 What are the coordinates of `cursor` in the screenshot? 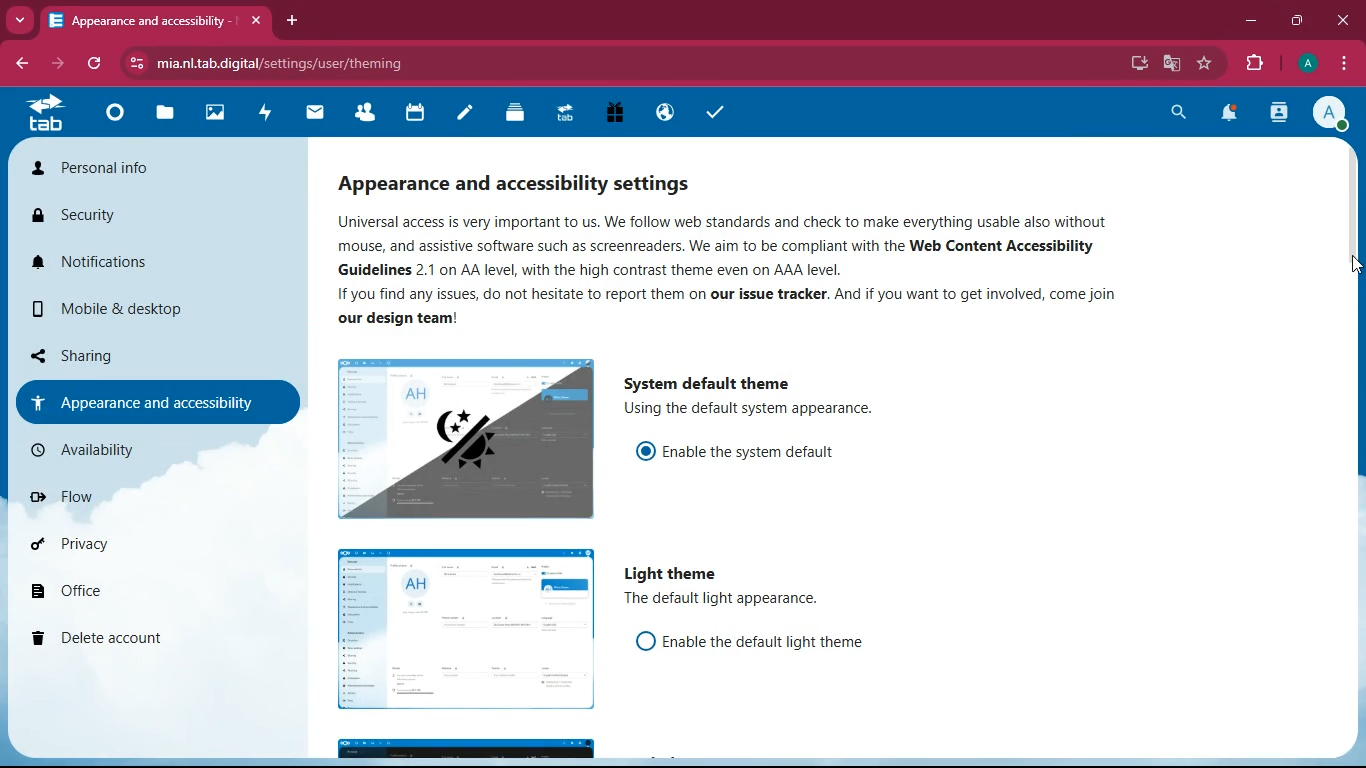 It's located at (1349, 262).